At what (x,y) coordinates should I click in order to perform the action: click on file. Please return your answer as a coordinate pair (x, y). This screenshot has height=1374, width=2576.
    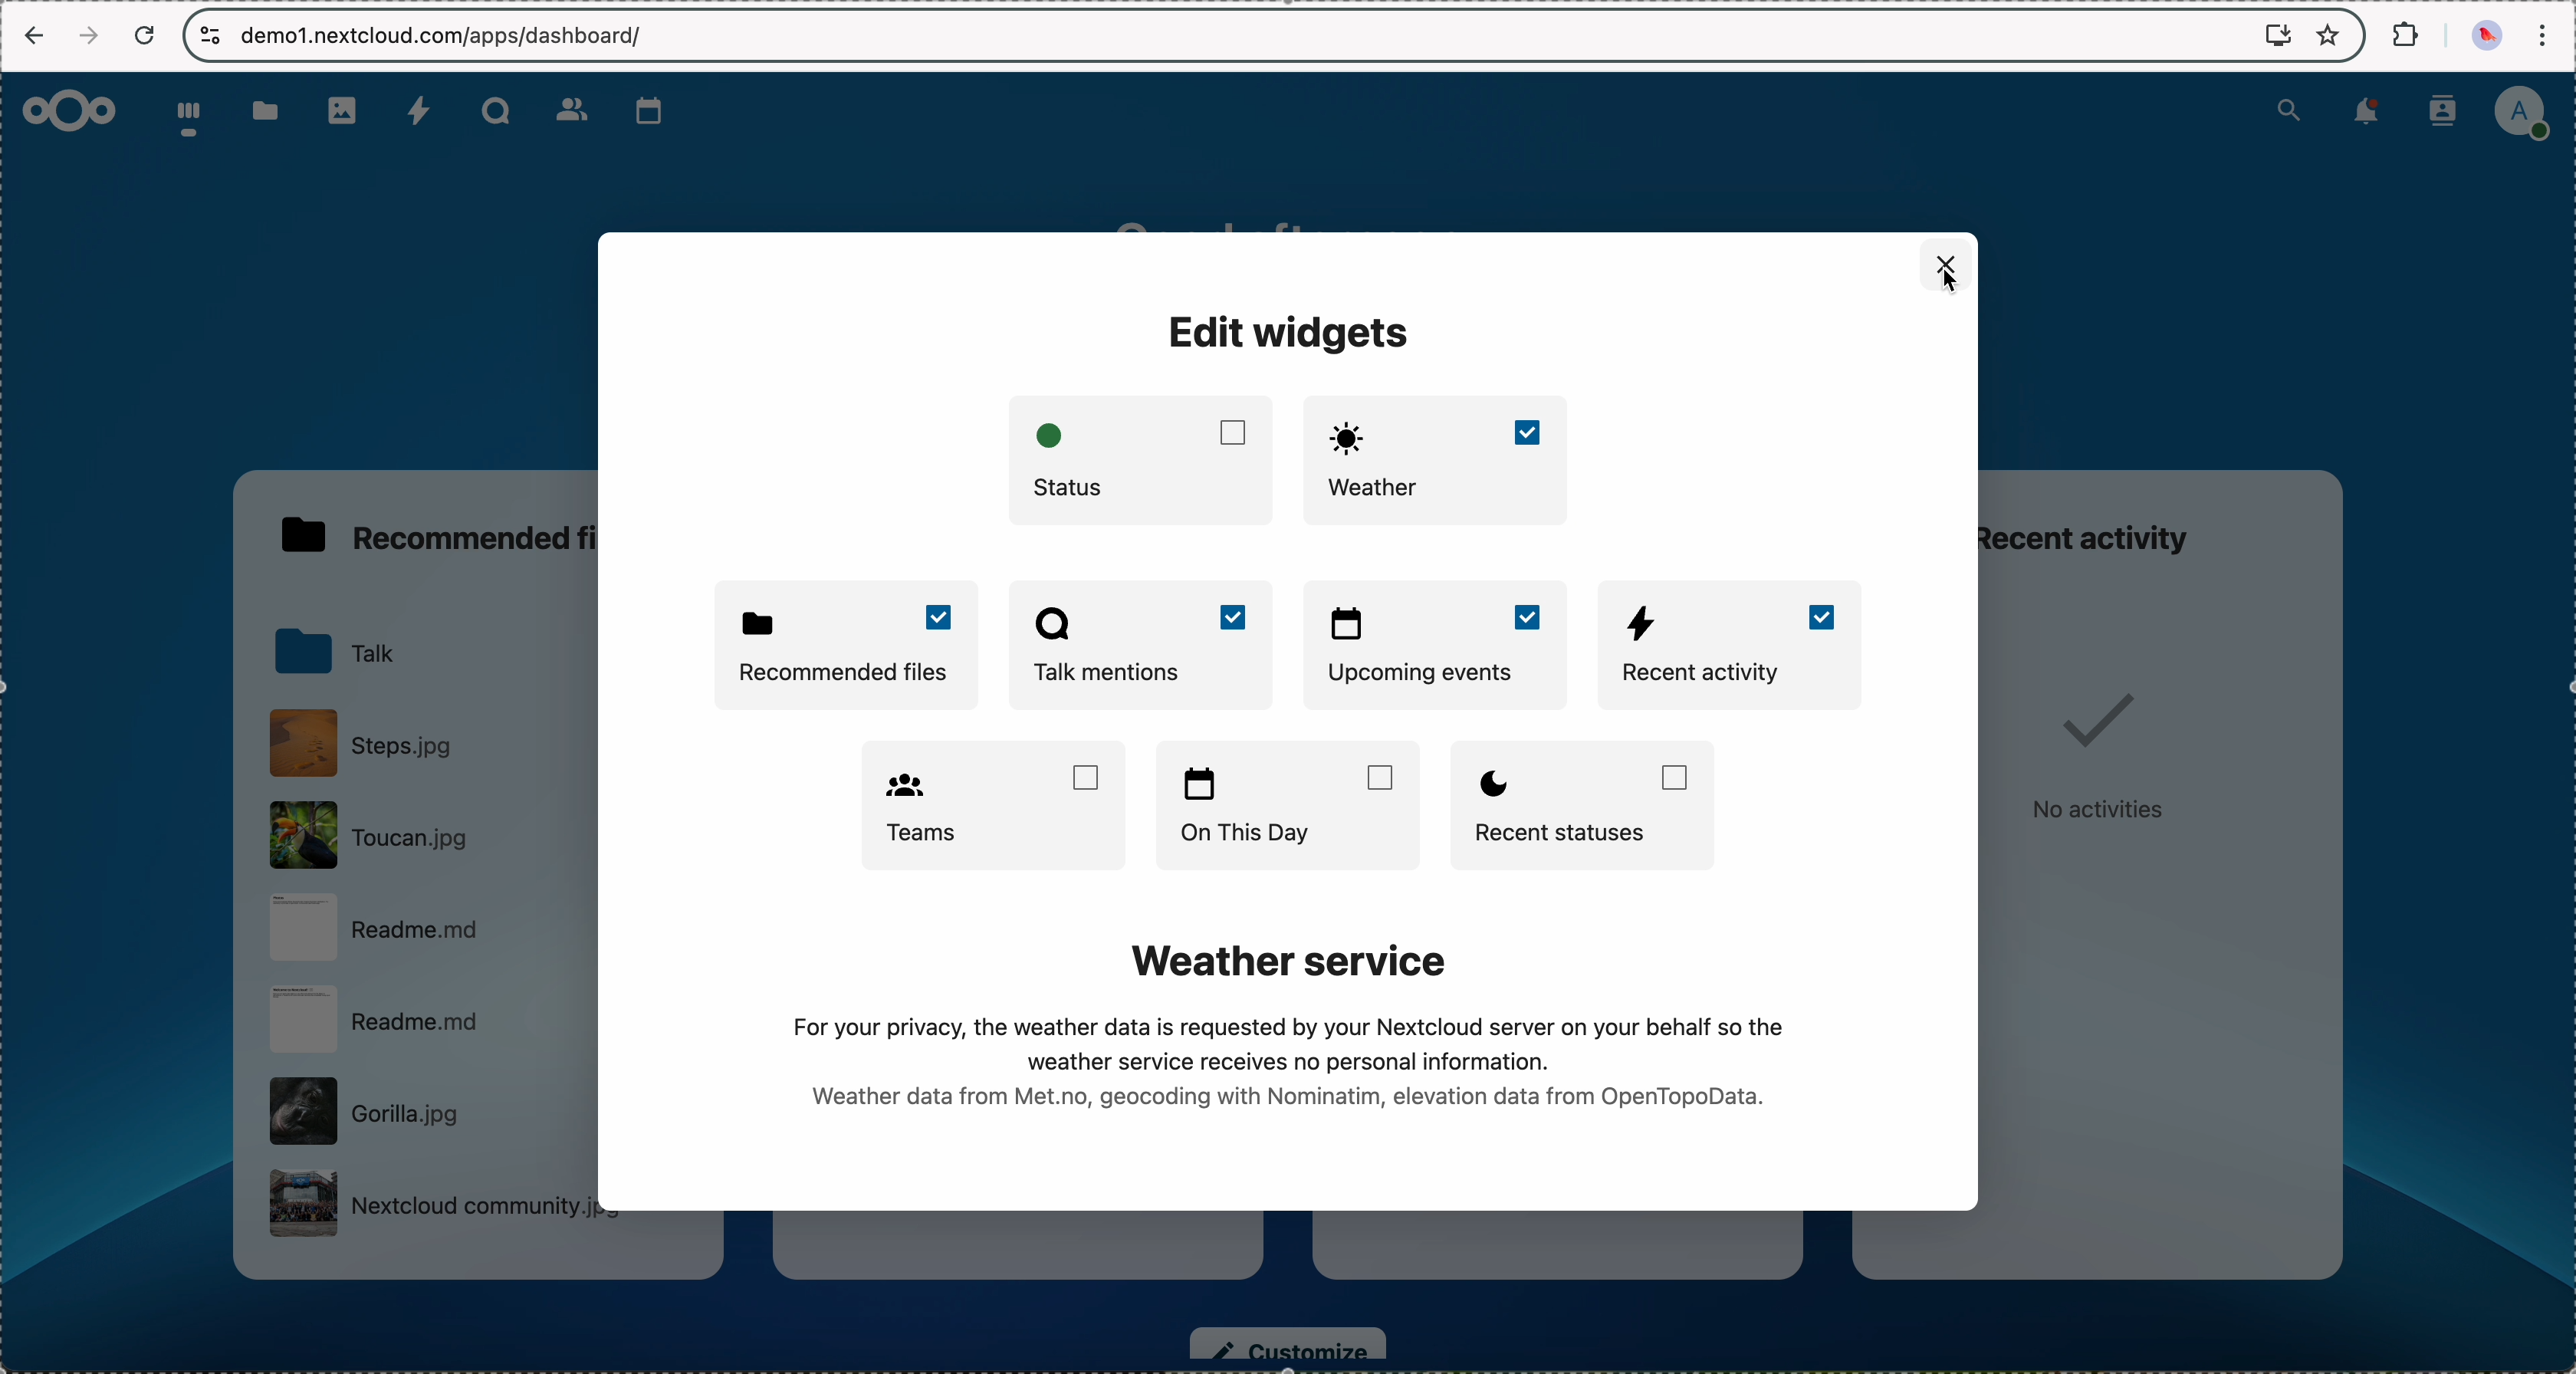
    Looking at the image, I should click on (425, 837).